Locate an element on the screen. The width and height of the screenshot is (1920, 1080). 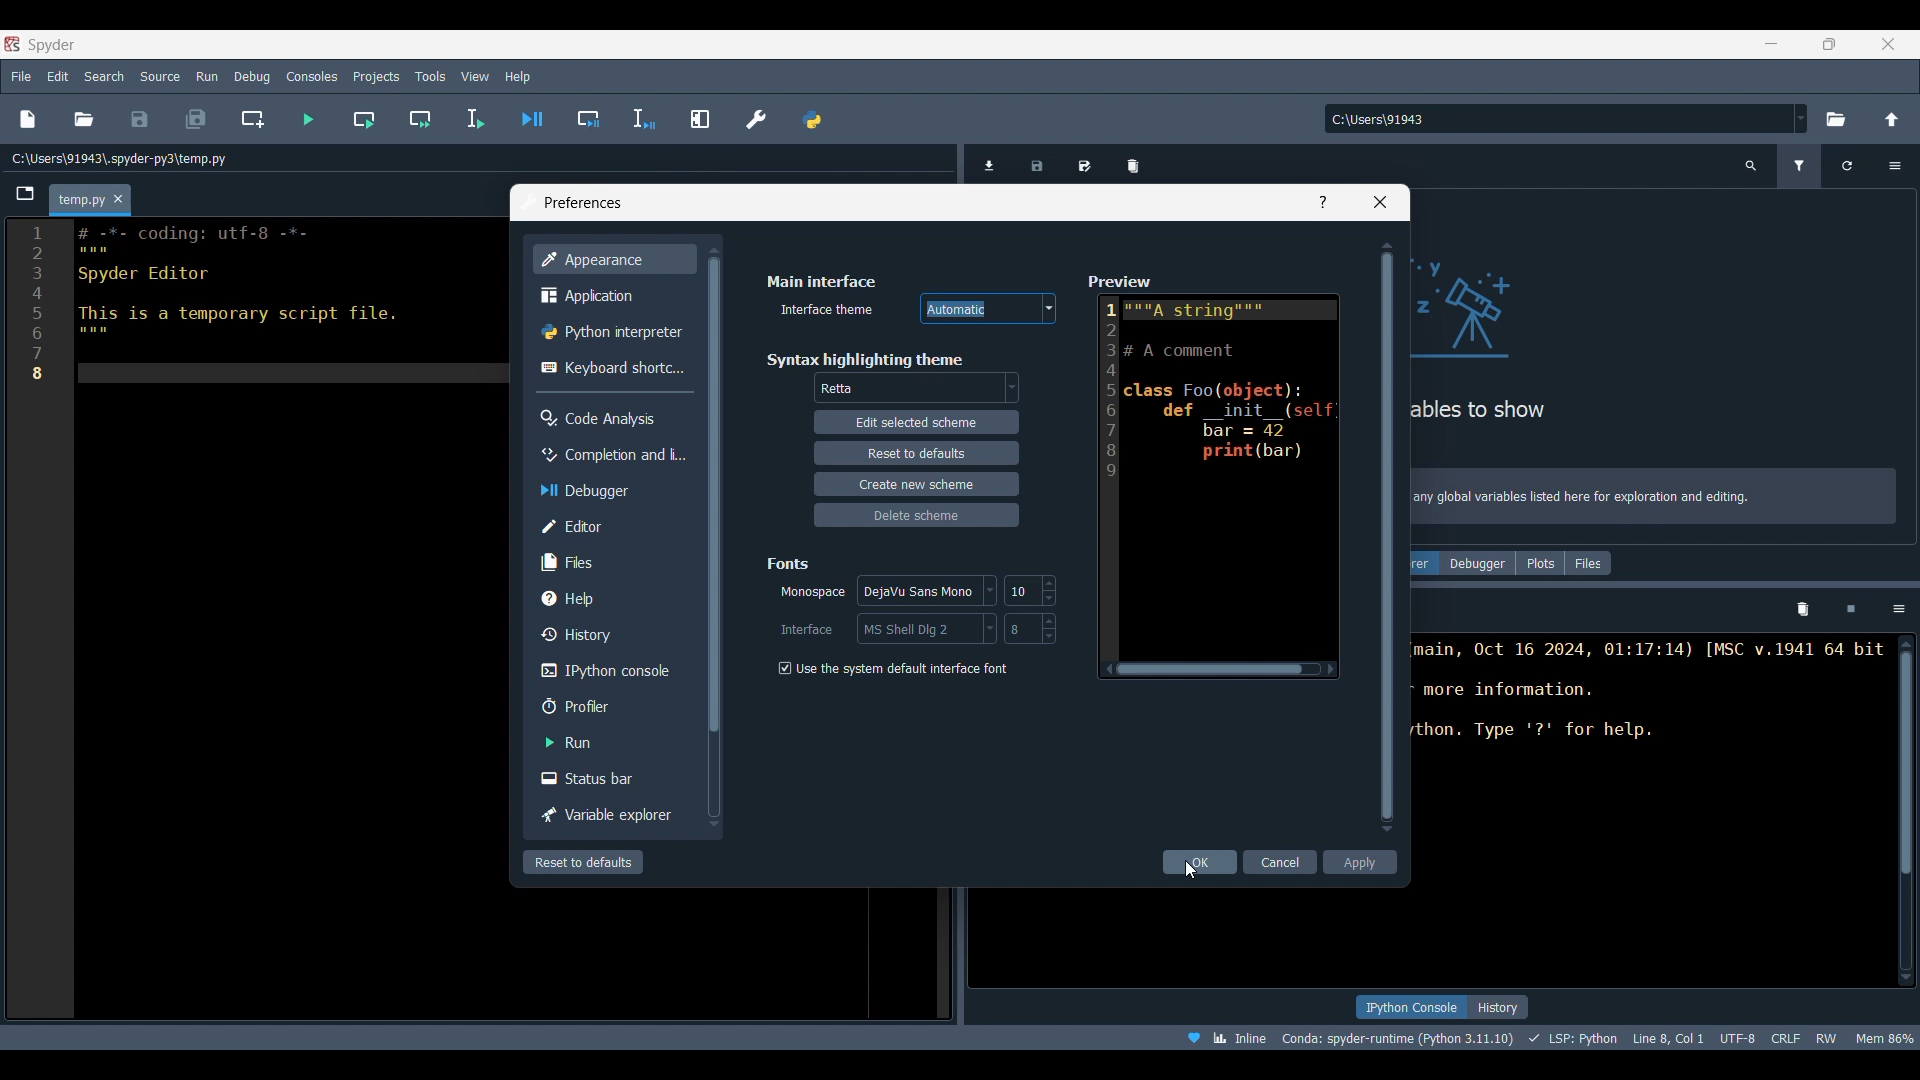
Debug menu is located at coordinates (252, 76).